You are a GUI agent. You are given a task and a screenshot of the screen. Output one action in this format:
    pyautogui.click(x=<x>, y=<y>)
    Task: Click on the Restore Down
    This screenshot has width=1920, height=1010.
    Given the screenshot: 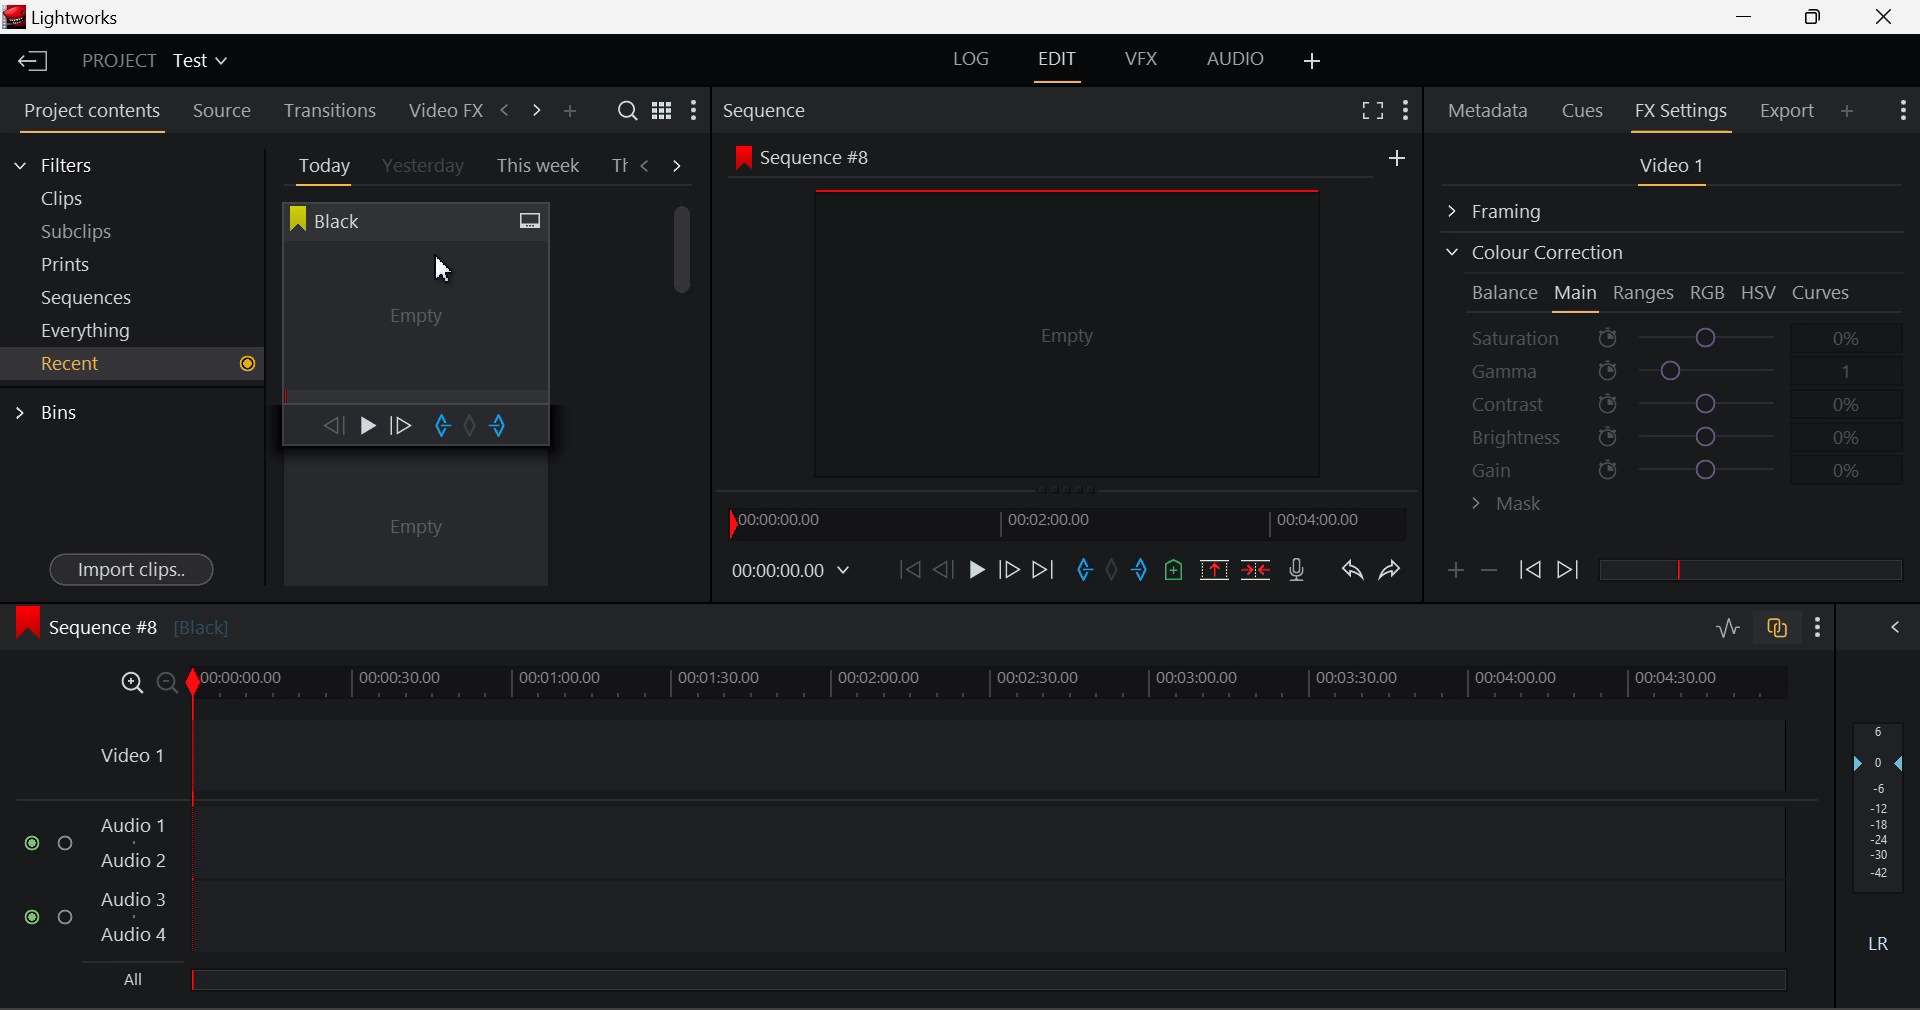 What is the action you would take?
    pyautogui.click(x=1751, y=17)
    